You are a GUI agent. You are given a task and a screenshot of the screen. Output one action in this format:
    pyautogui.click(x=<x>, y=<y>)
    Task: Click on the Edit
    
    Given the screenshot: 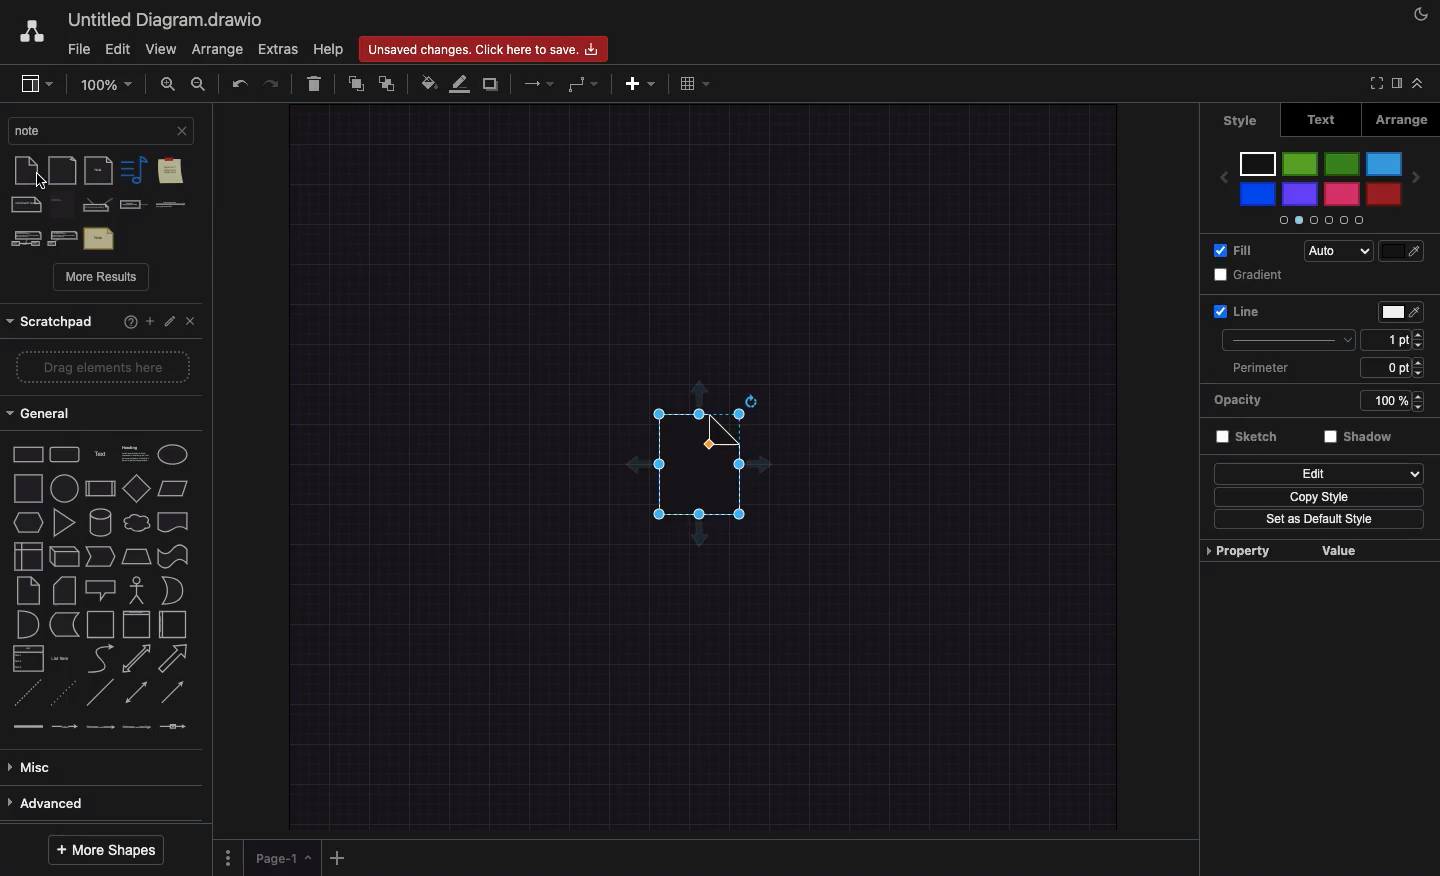 What is the action you would take?
    pyautogui.click(x=120, y=48)
    